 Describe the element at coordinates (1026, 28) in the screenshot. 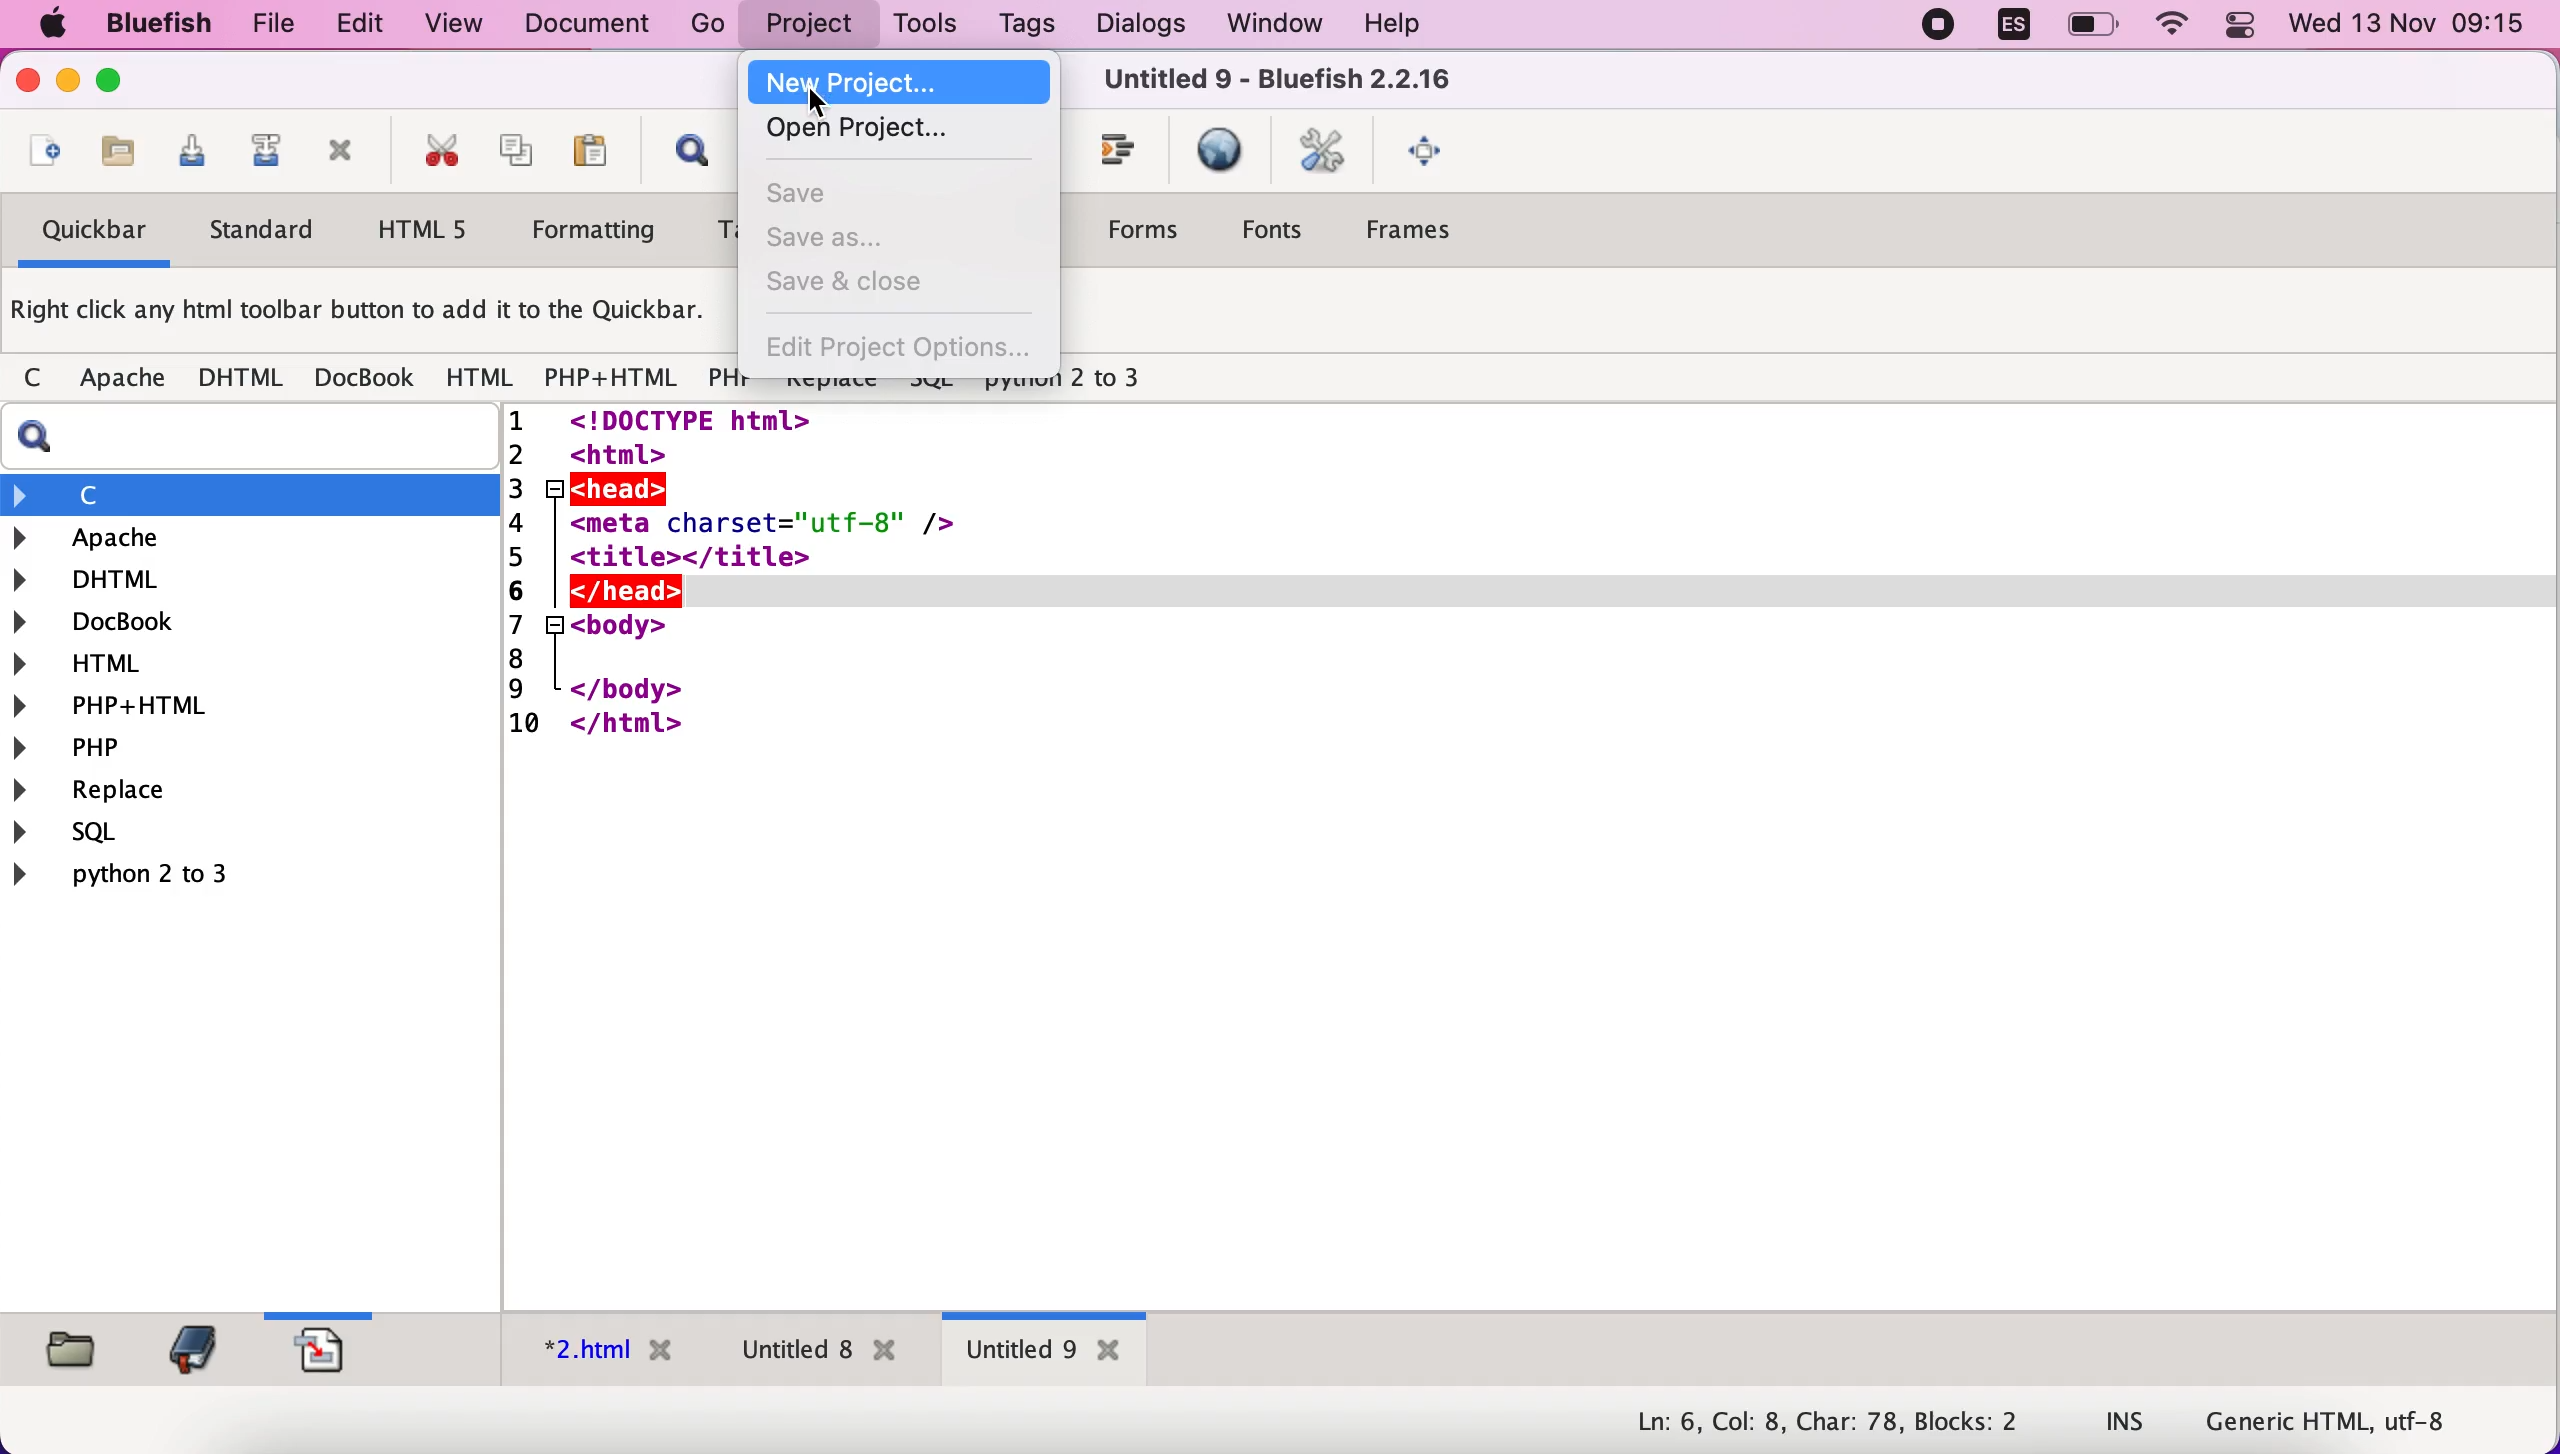

I see `tags` at that location.